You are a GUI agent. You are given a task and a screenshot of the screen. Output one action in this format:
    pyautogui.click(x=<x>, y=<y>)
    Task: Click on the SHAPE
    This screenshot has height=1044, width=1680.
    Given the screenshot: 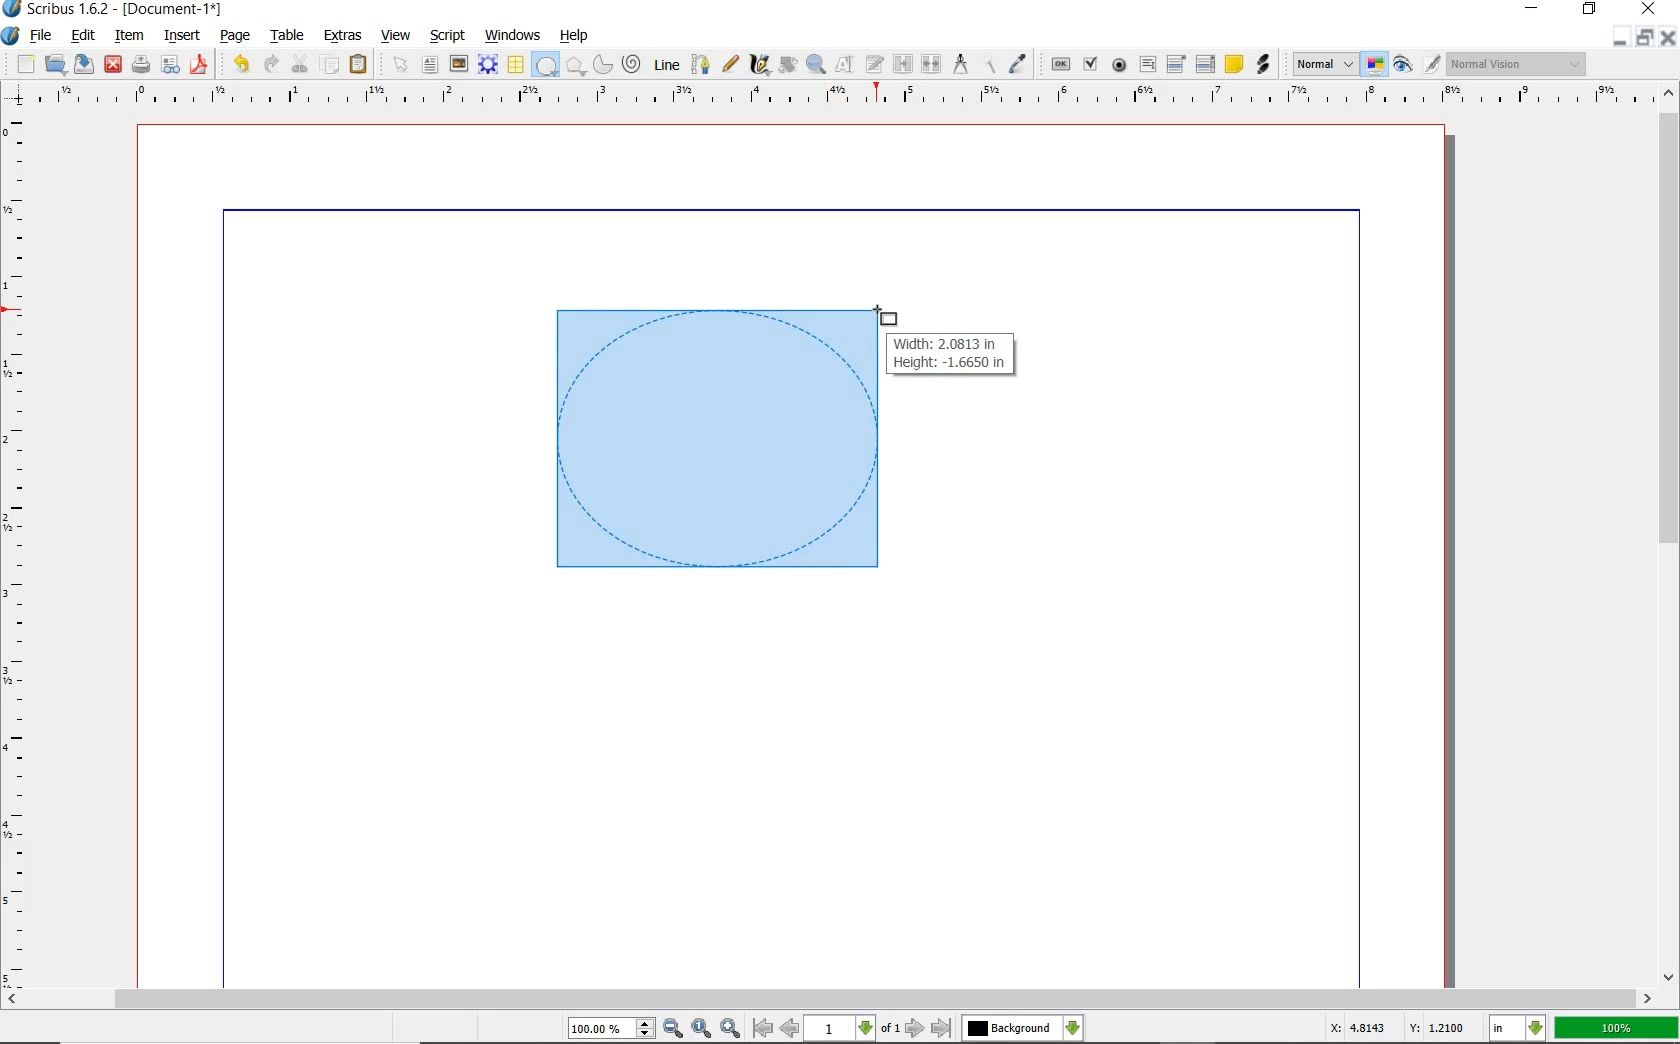 What is the action you would take?
    pyautogui.click(x=545, y=66)
    